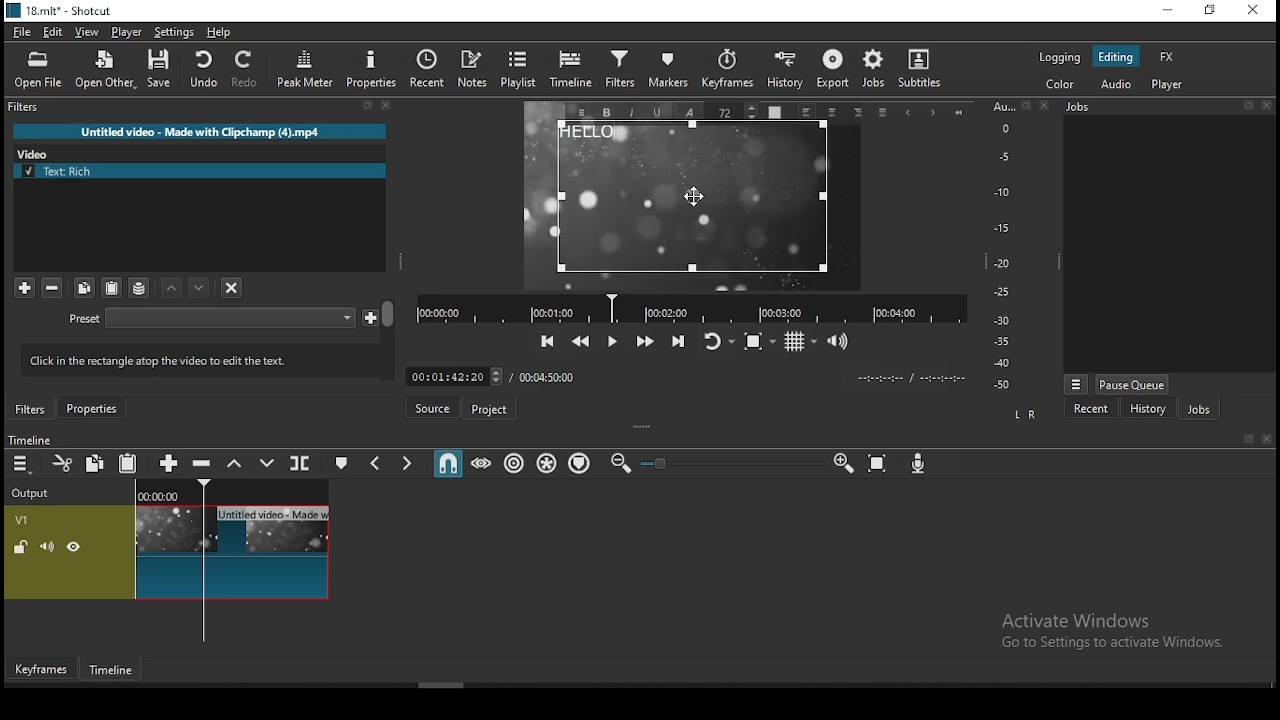 This screenshot has width=1280, height=720. Describe the element at coordinates (691, 309) in the screenshot. I see `Timeline Navigator` at that location.